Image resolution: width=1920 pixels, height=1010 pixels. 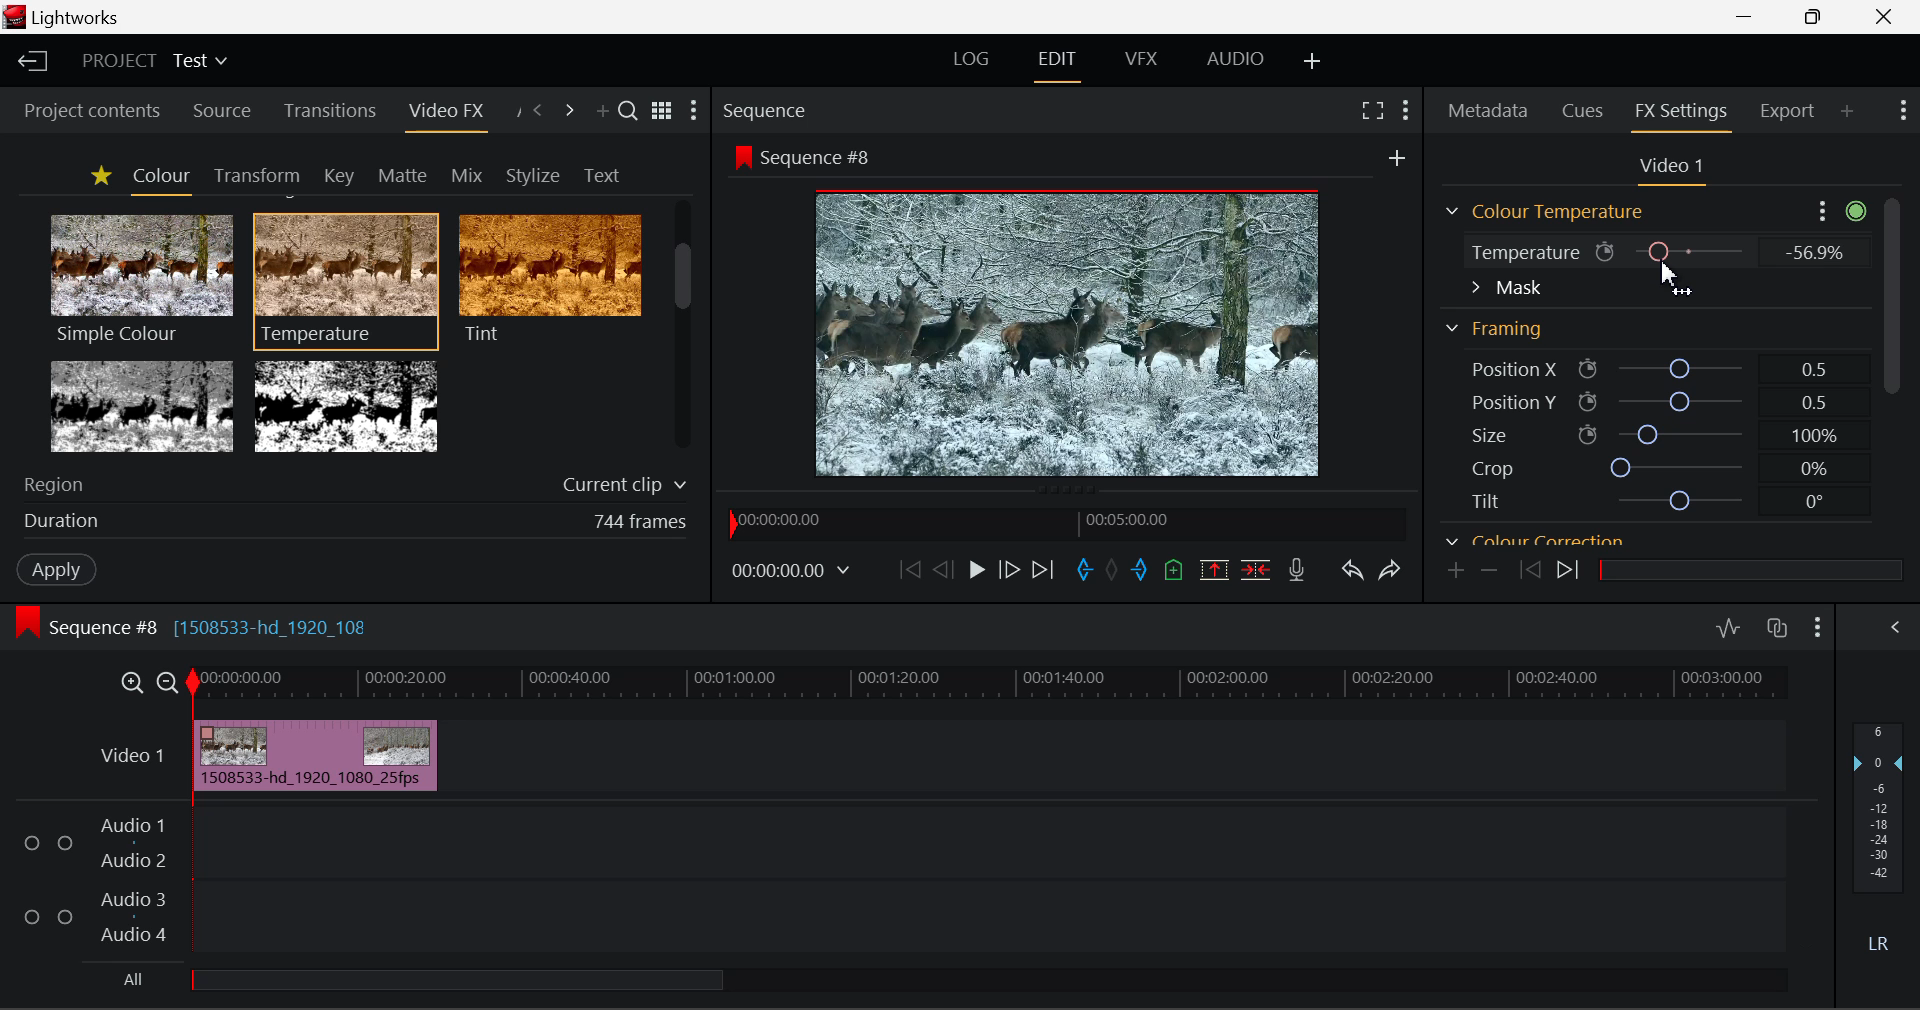 What do you see at coordinates (1676, 278) in the screenshot?
I see `Cursor` at bounding box center [1676, 278].